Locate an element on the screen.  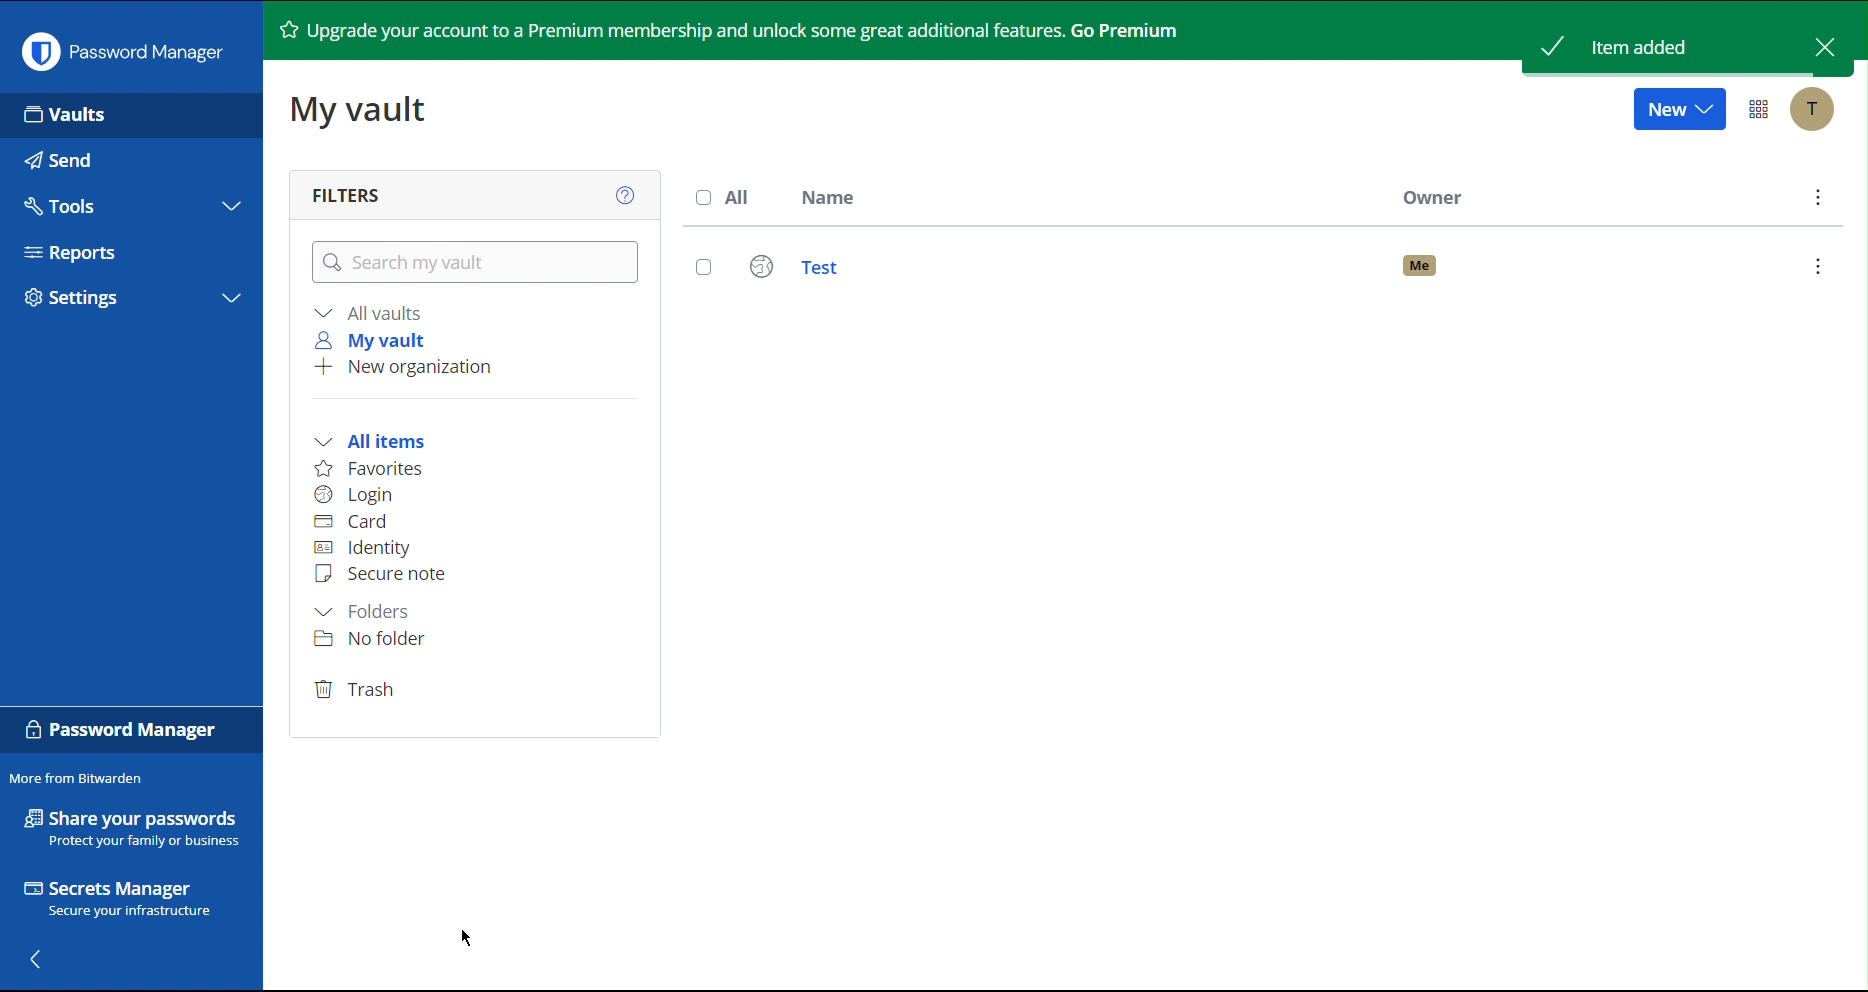
New is located at coordinates (1679, 108).